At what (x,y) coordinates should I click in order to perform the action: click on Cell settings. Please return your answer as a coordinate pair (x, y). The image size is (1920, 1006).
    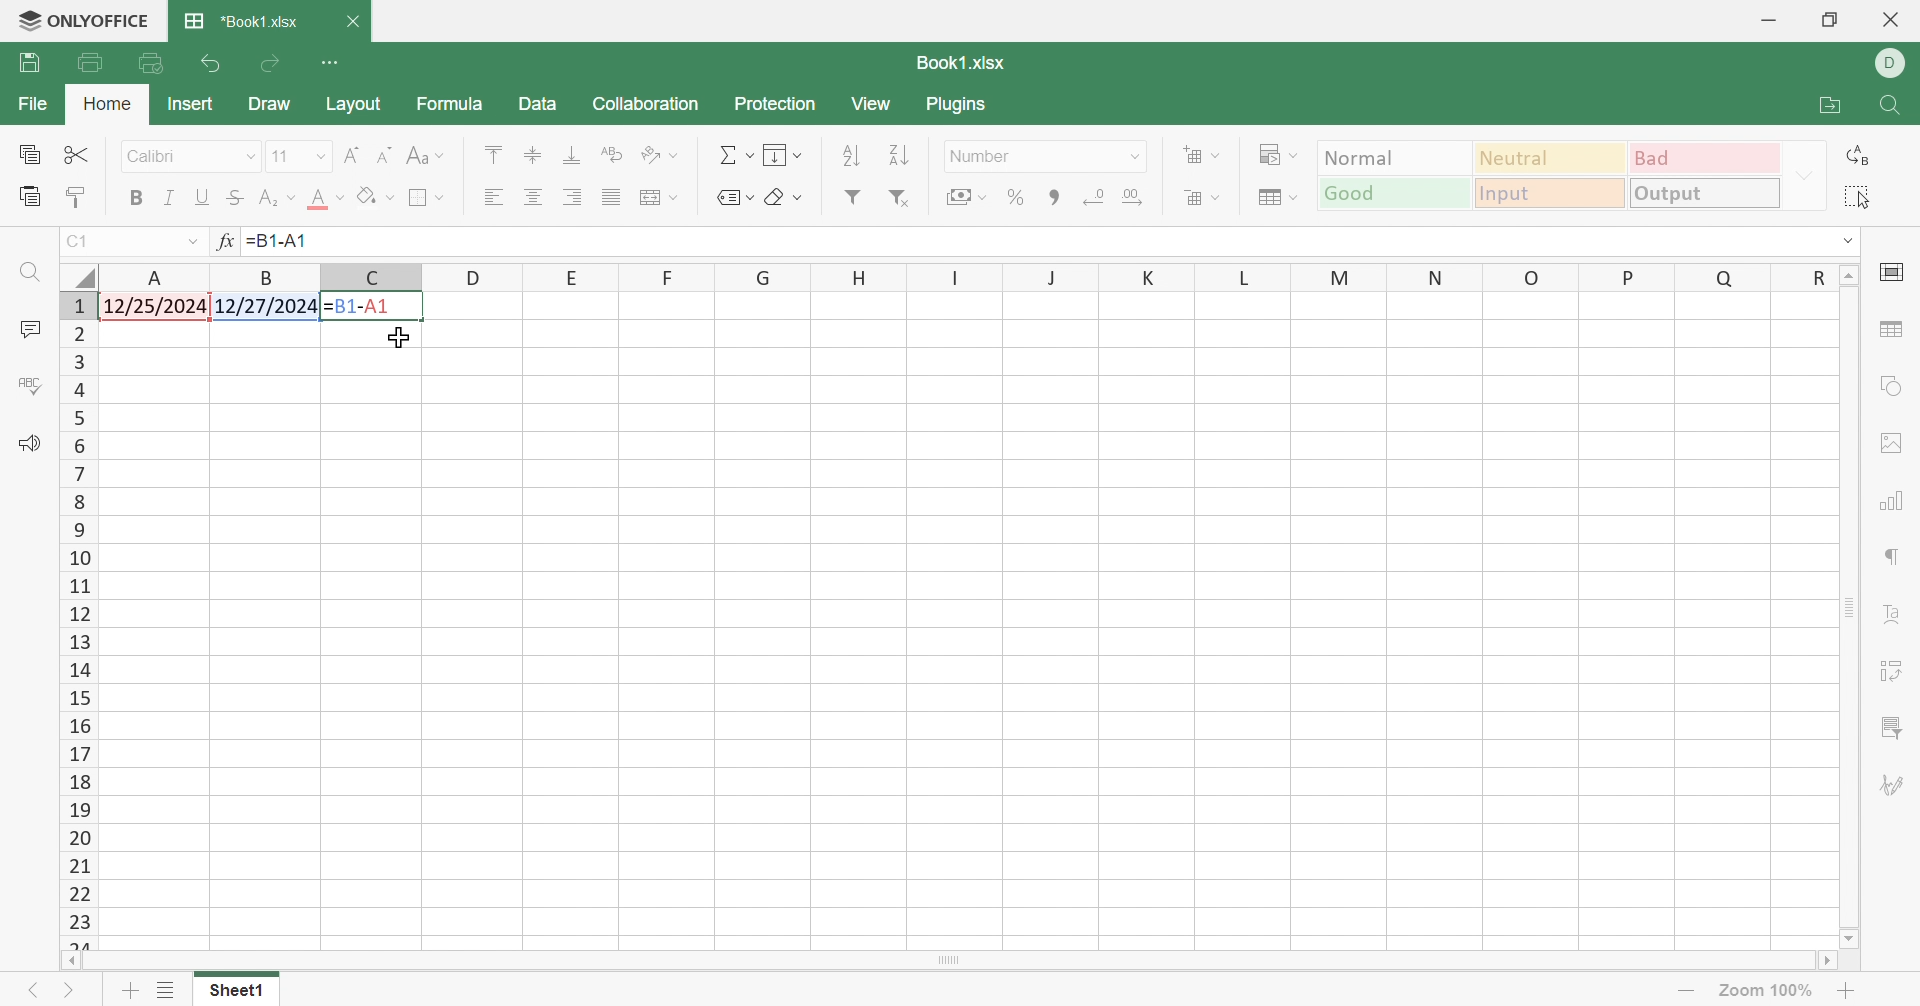
    Looking at the image, I should click on (1894, 277).